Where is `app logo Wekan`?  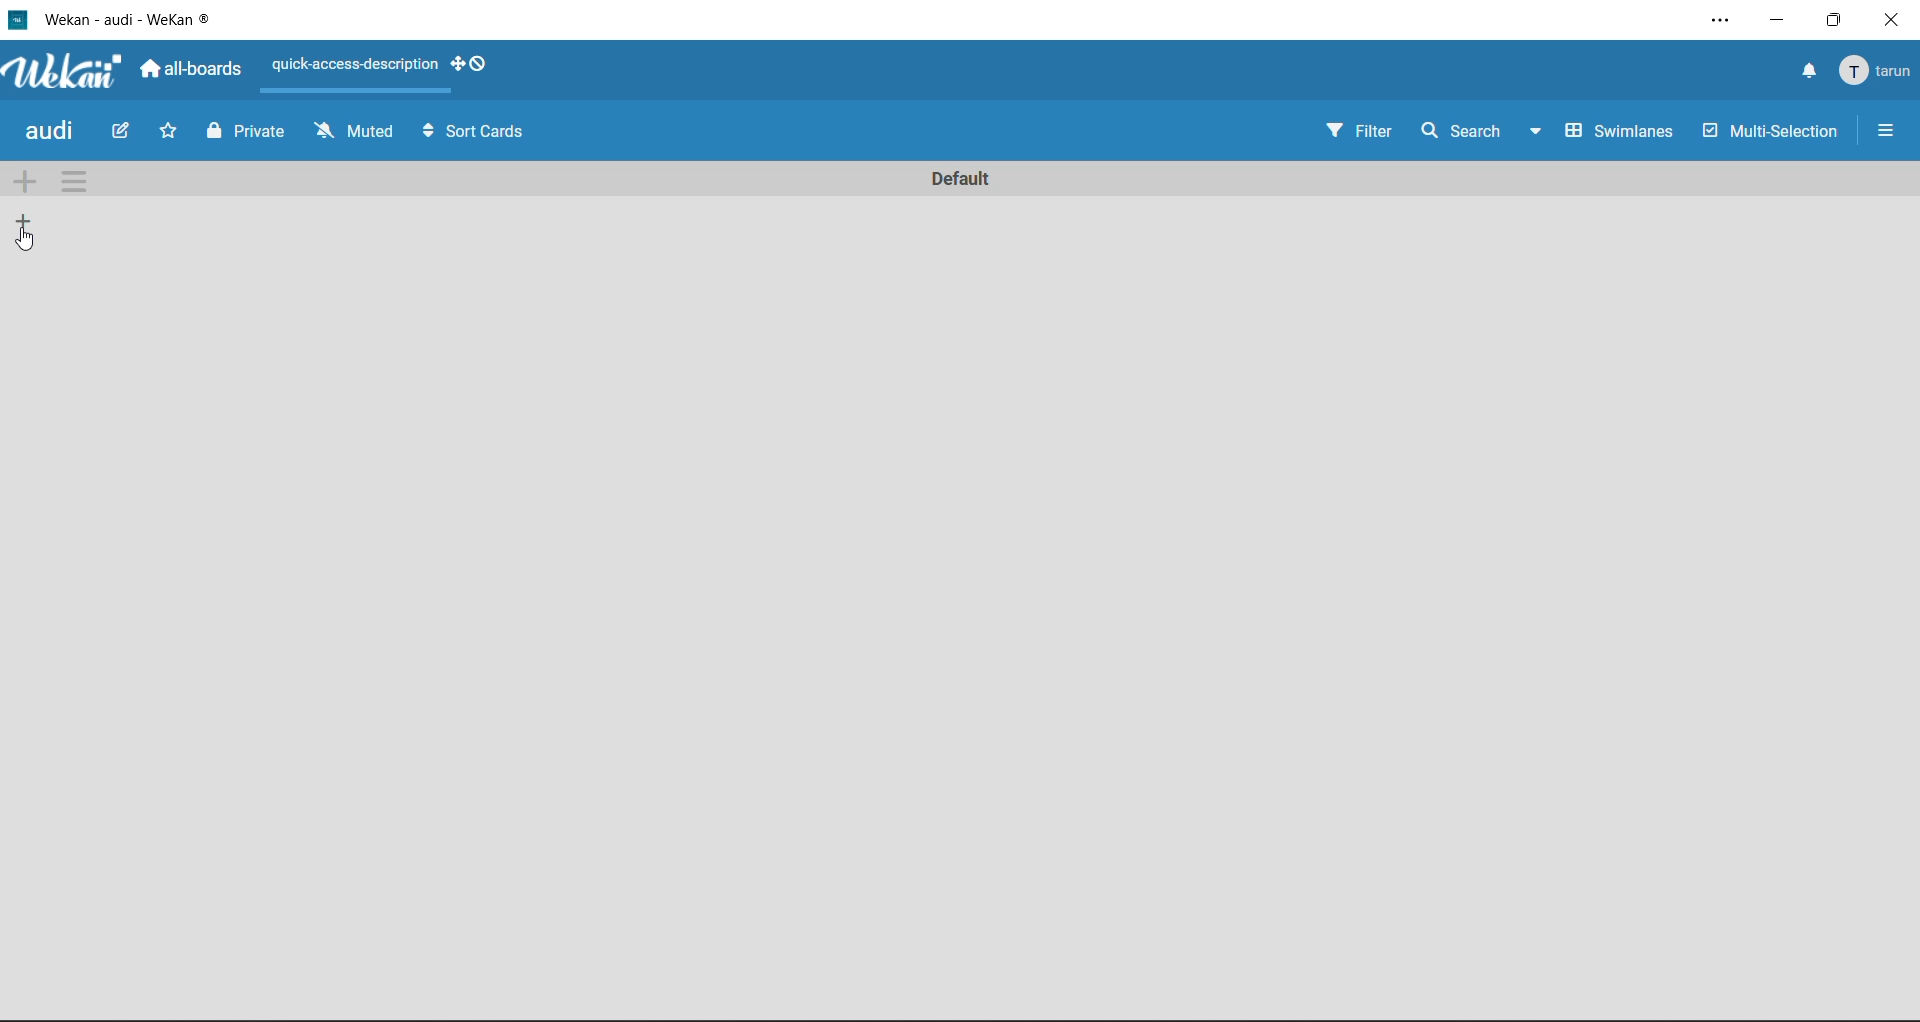
app logo Wekan is located at coordinates (60, 72).